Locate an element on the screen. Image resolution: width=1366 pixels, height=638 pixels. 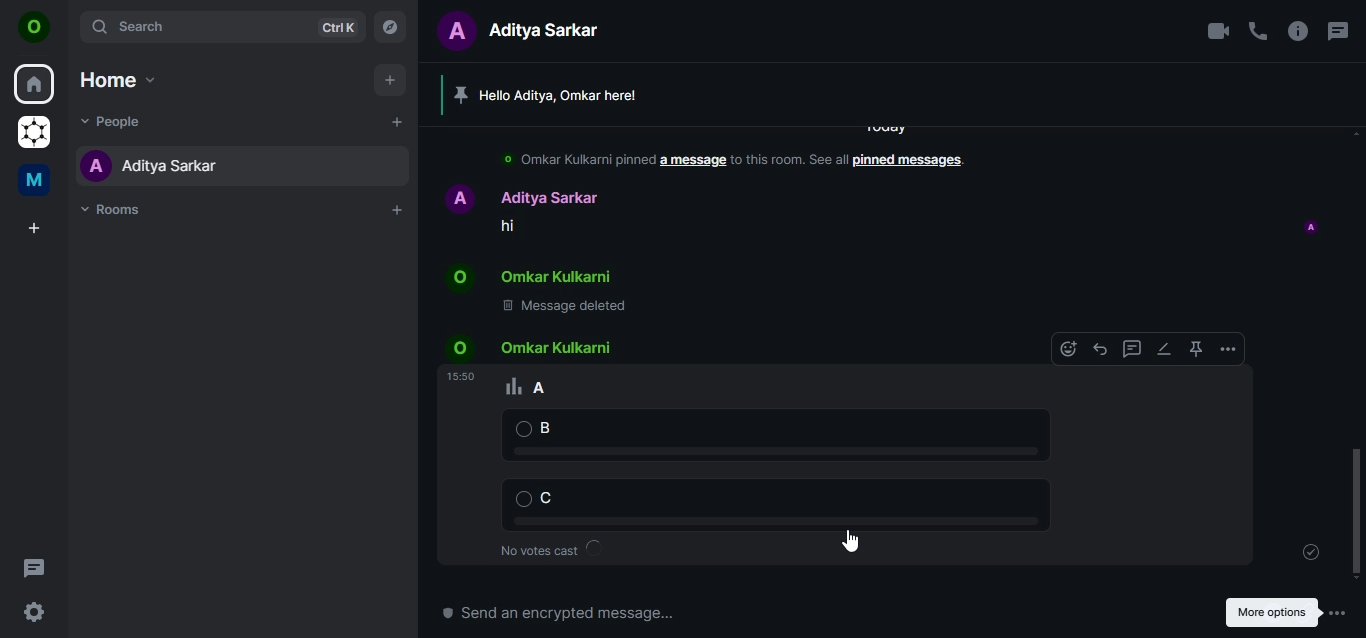
threads is located at coordinates (34, 567).